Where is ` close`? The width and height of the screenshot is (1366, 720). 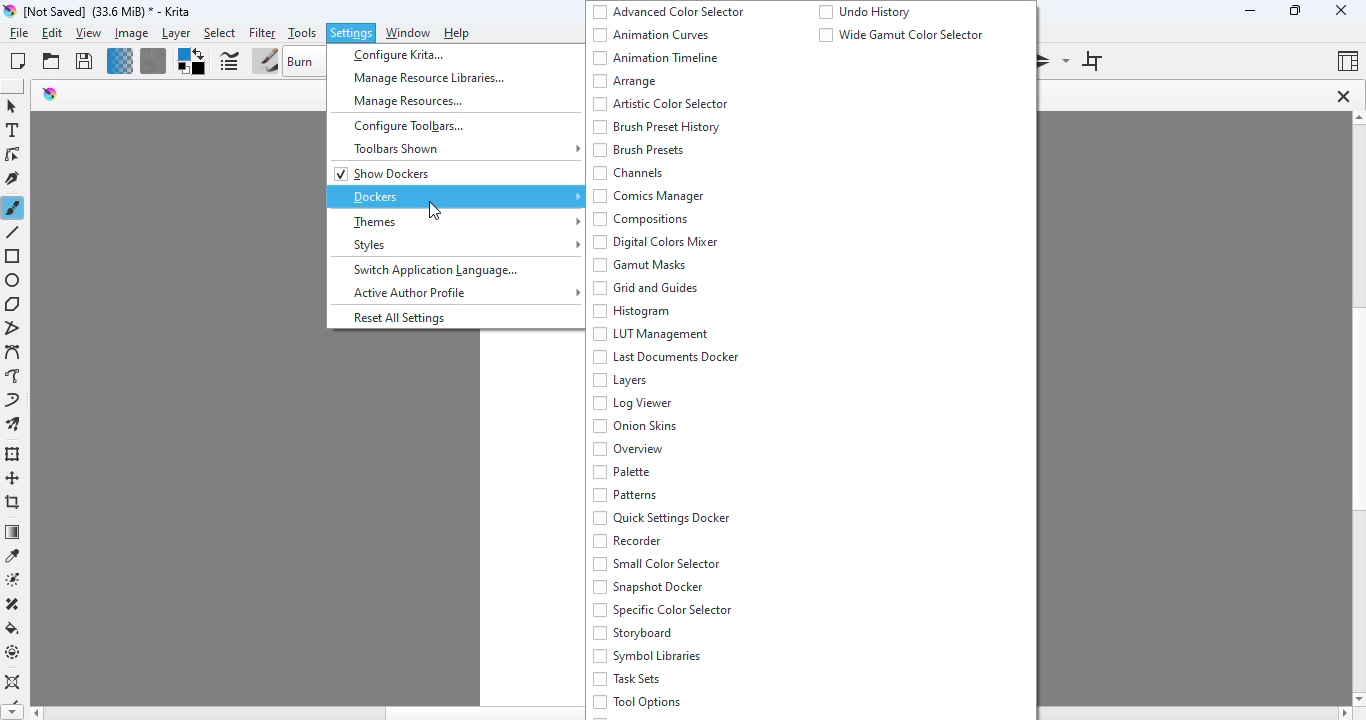
 close is located at coordinates (1340, 10).